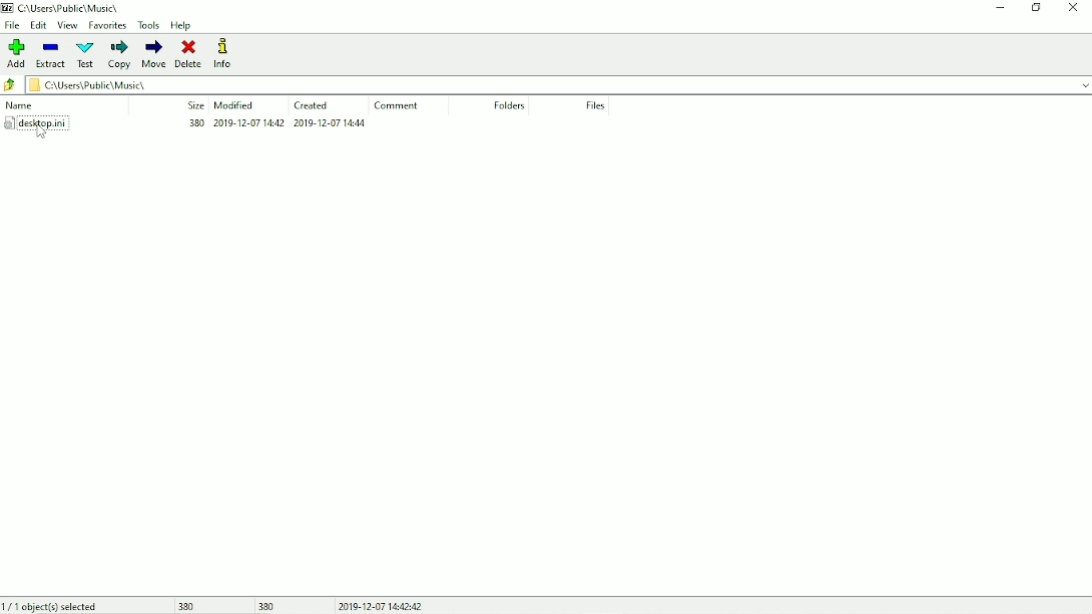 Image resolution: width=1092 pixels, height=614 pixels. What do you see at coordinates (39, 25) in the screenshot?
I see `Edit` at bounding box center [39, 25].